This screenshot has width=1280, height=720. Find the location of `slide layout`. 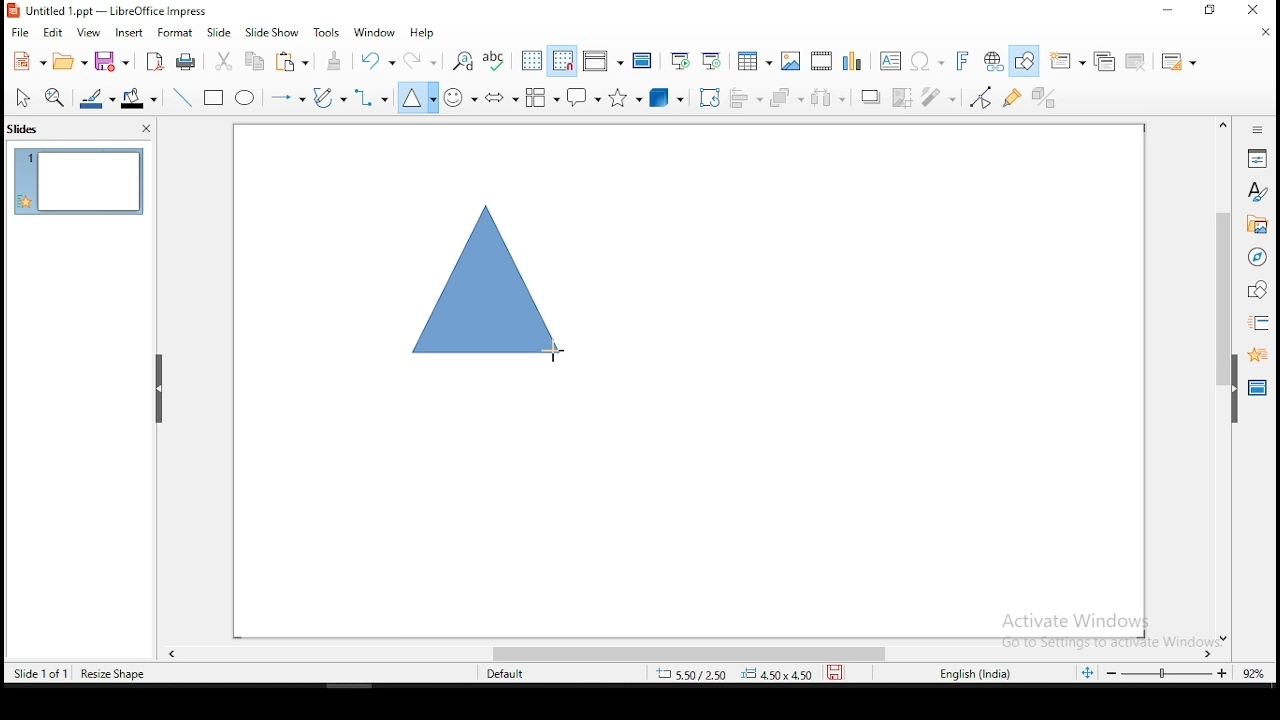

slide layout is located at coordinates (1179, 59).